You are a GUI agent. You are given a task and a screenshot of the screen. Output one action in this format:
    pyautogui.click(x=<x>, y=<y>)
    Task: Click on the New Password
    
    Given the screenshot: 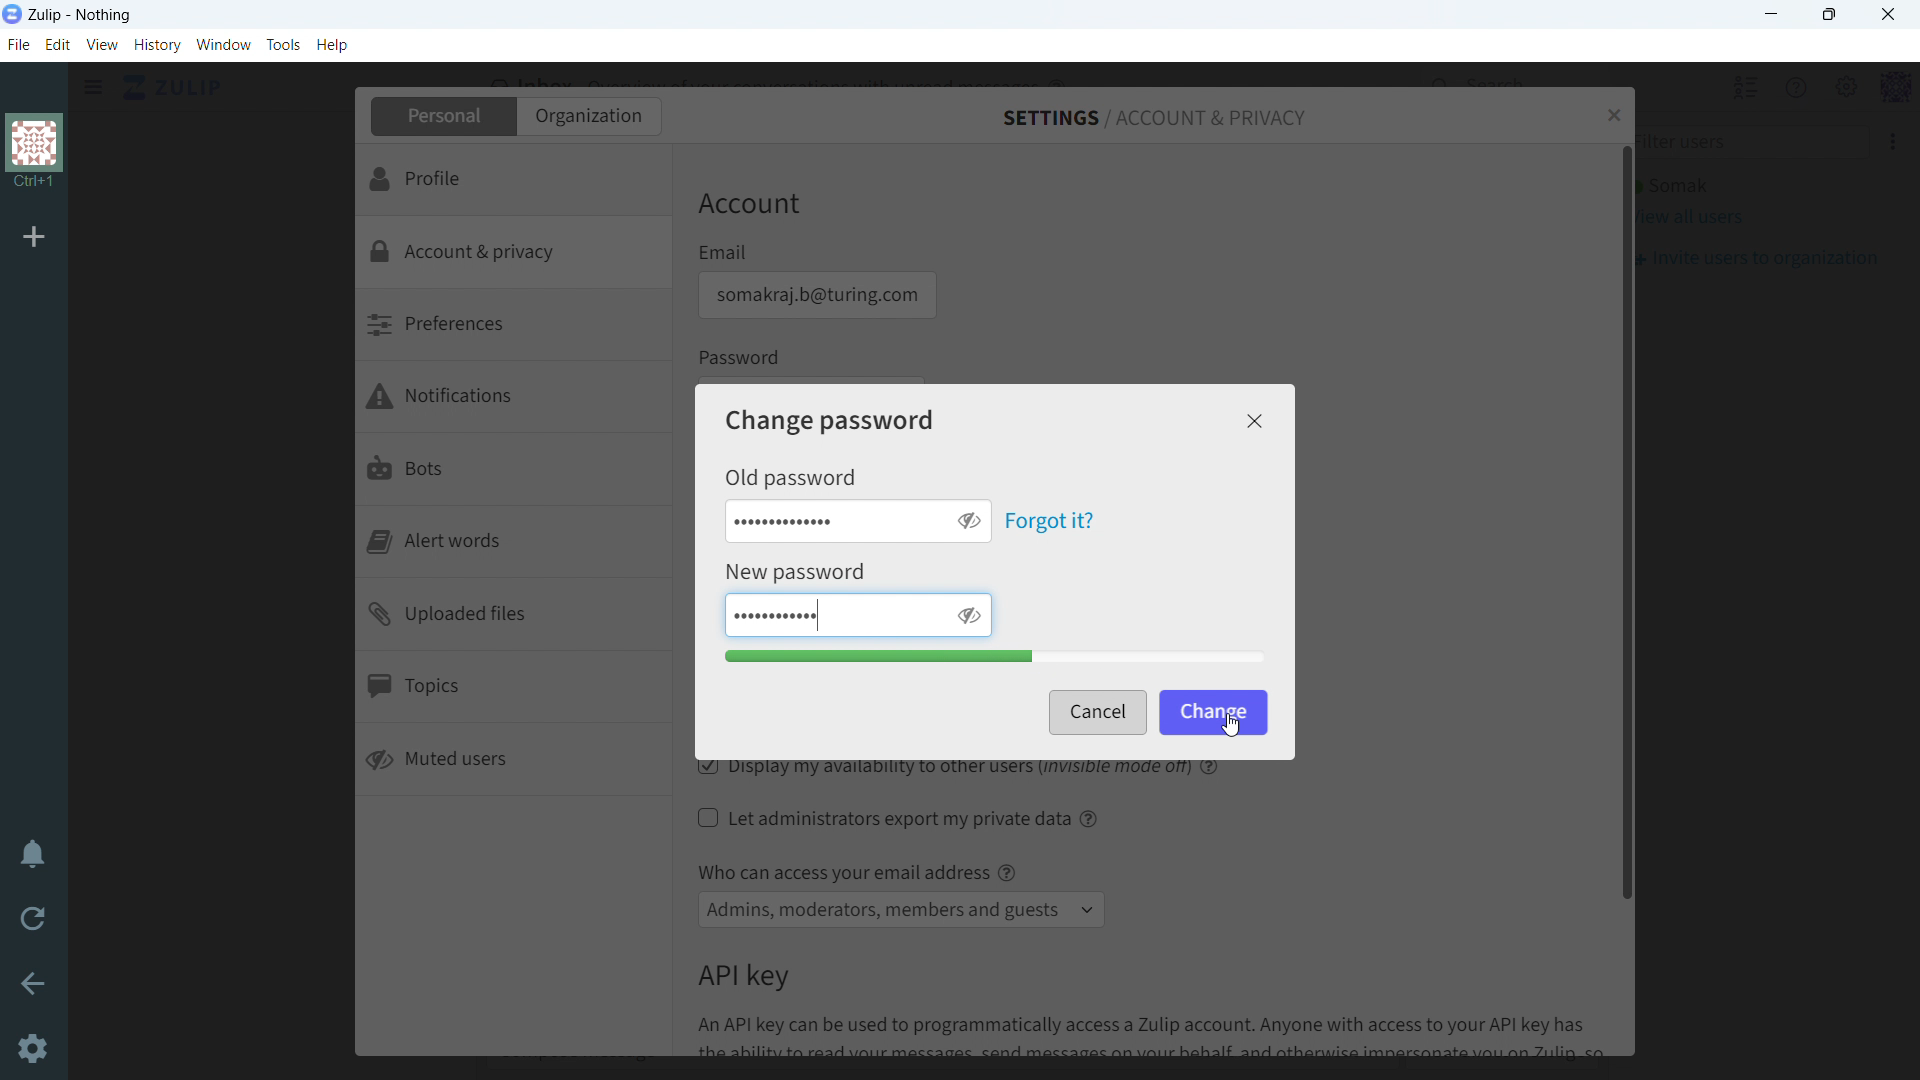 What is the action you would take?
    pyautogui.click(x=799, y=574)
    